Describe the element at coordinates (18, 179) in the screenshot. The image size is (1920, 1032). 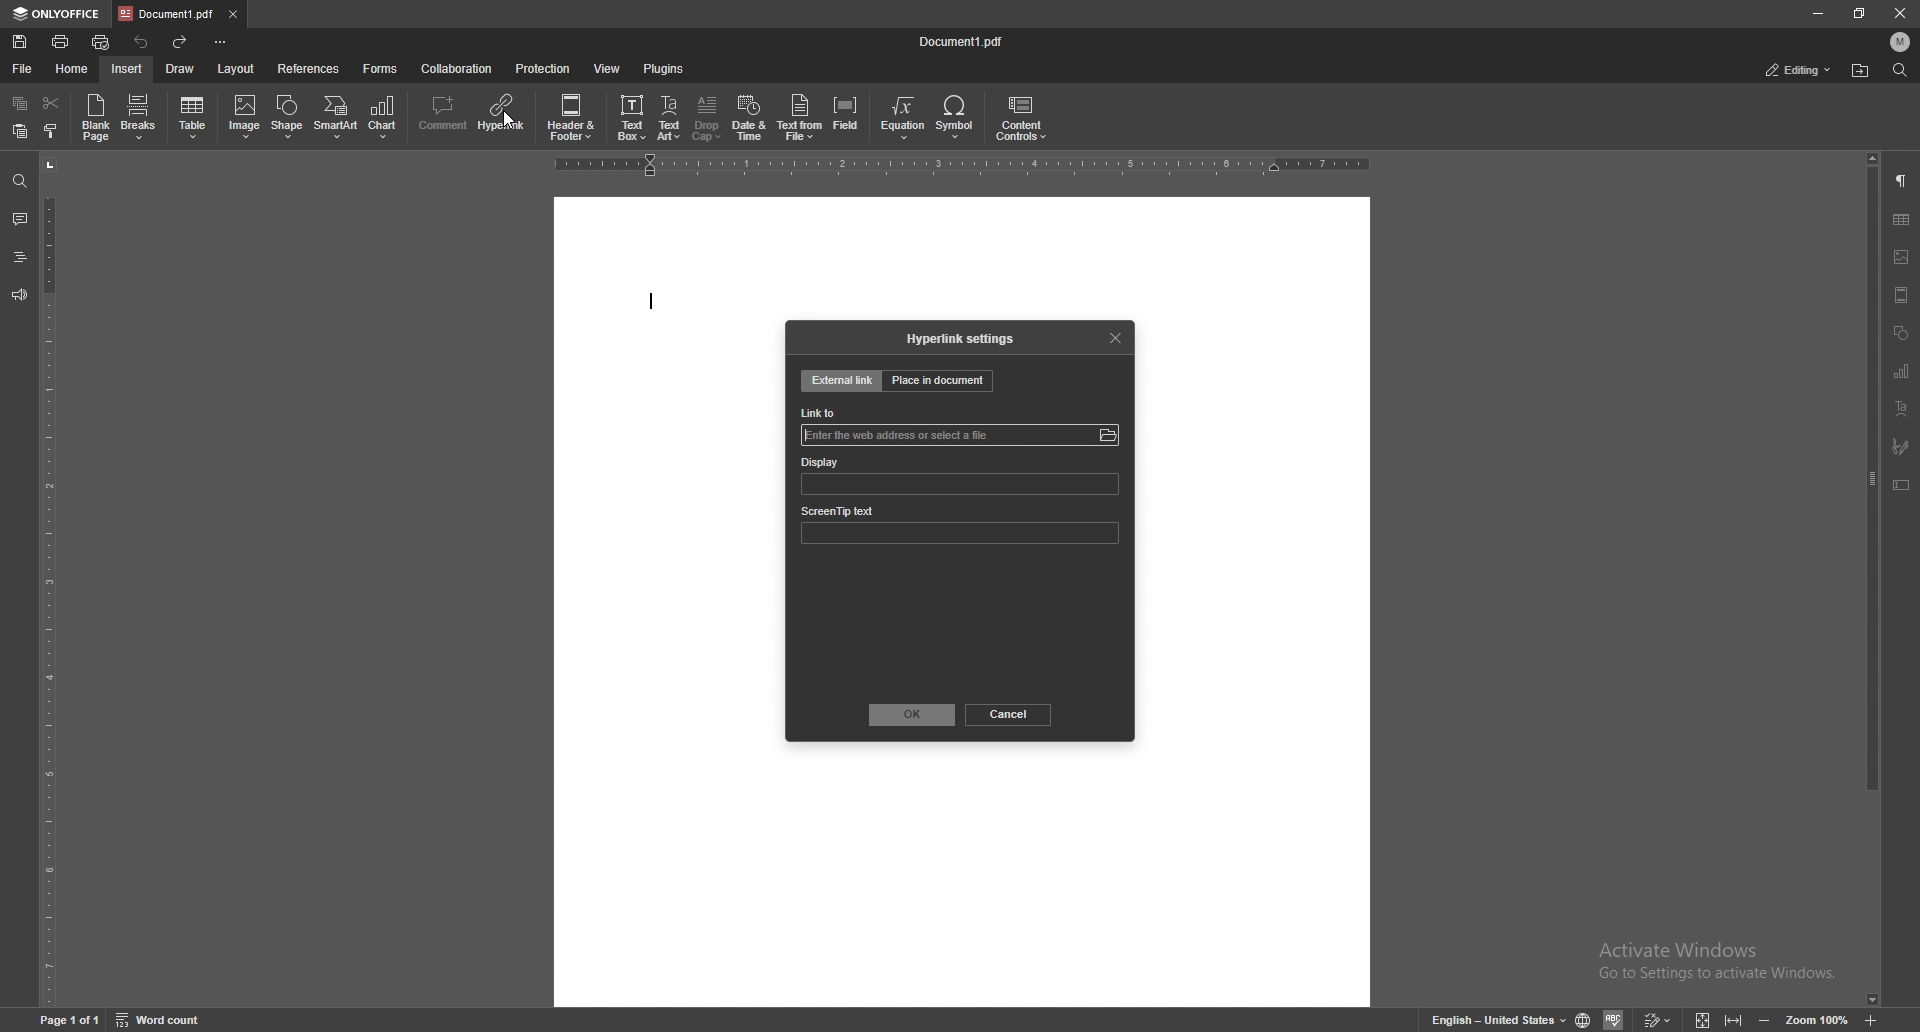
I see `find` at that location.